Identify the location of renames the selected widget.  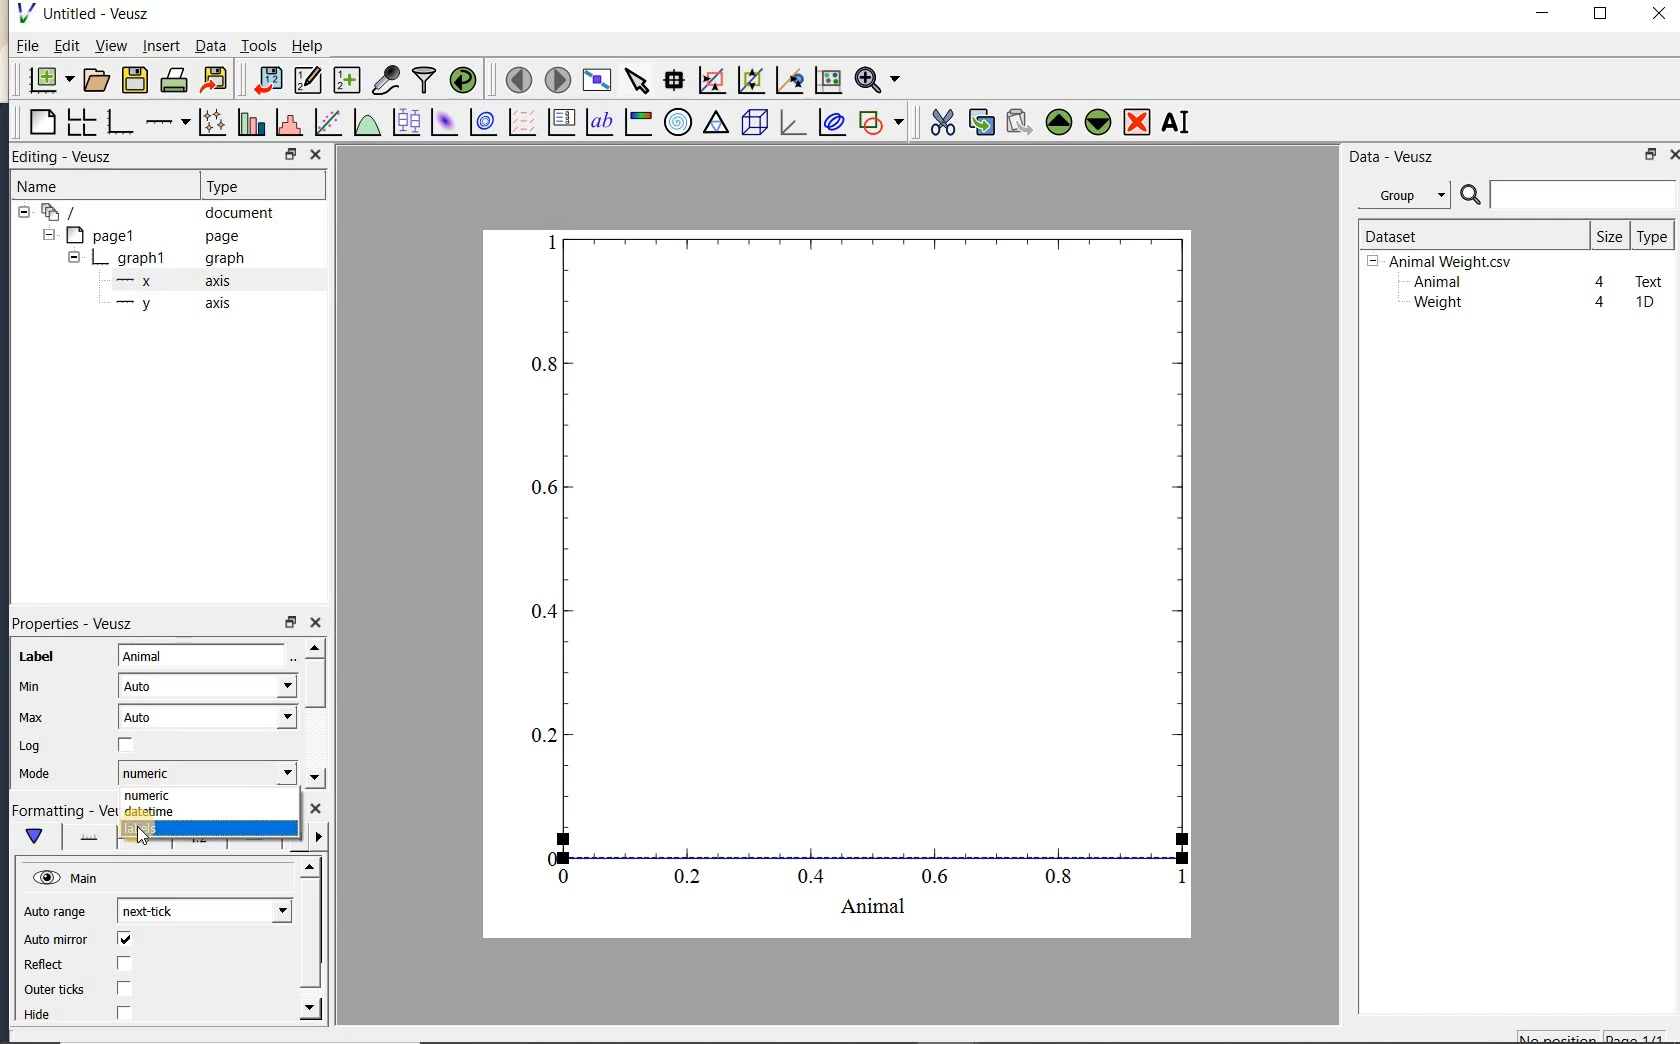
(1174, 122).